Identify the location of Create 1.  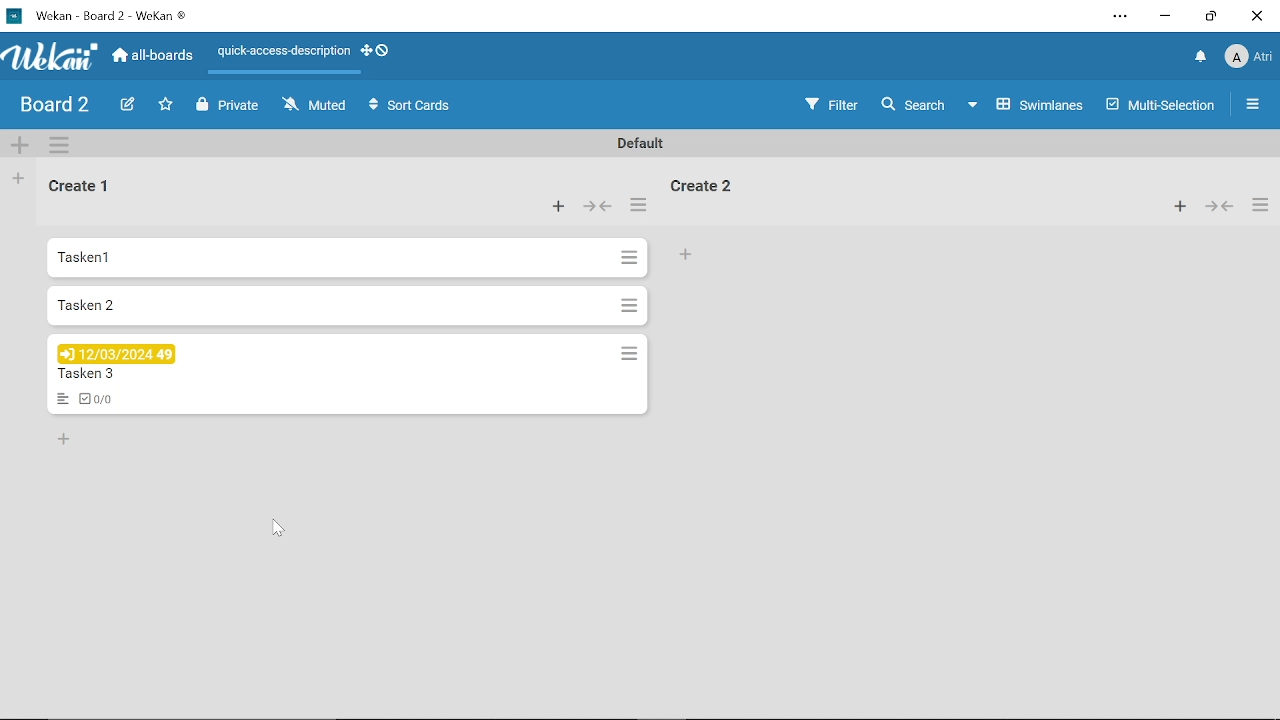
(84, 183).